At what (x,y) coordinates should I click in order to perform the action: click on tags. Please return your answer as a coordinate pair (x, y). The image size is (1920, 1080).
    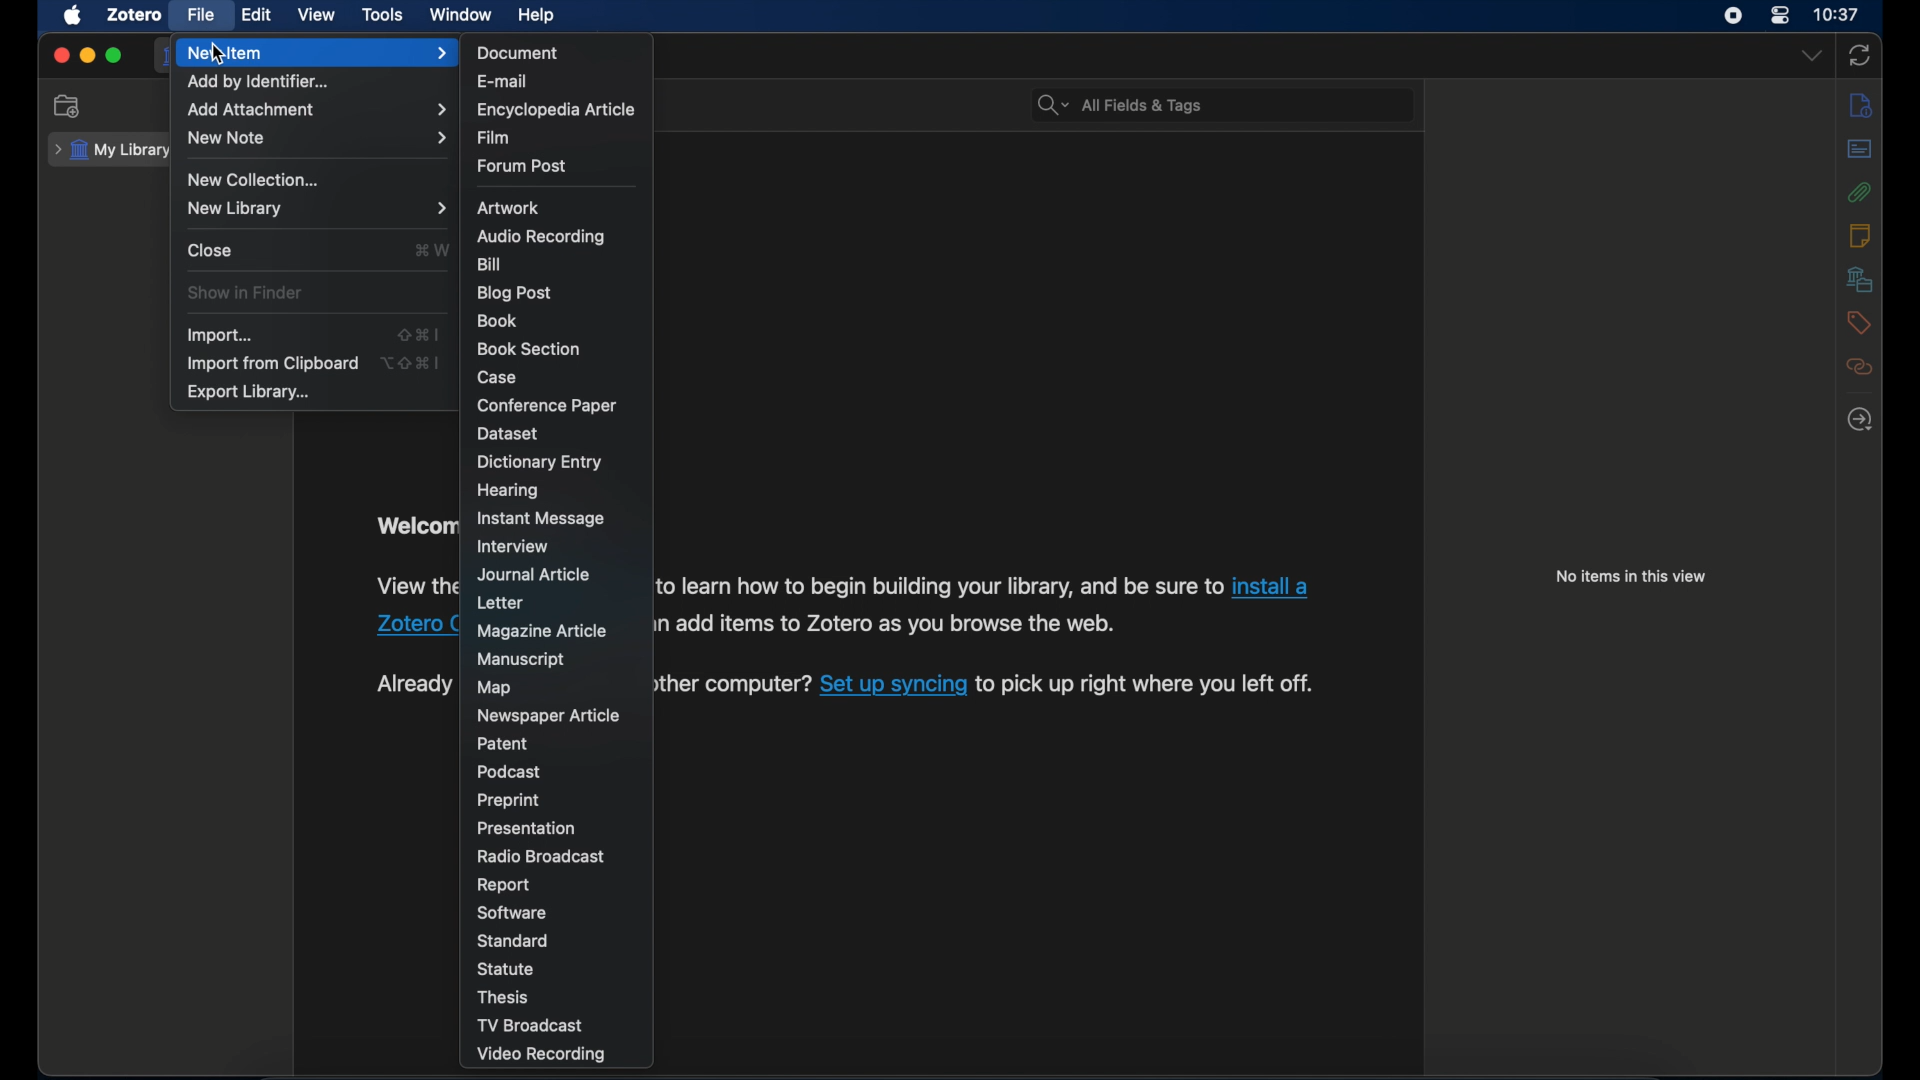
    Looking at the image, I should click on (1860, 323).